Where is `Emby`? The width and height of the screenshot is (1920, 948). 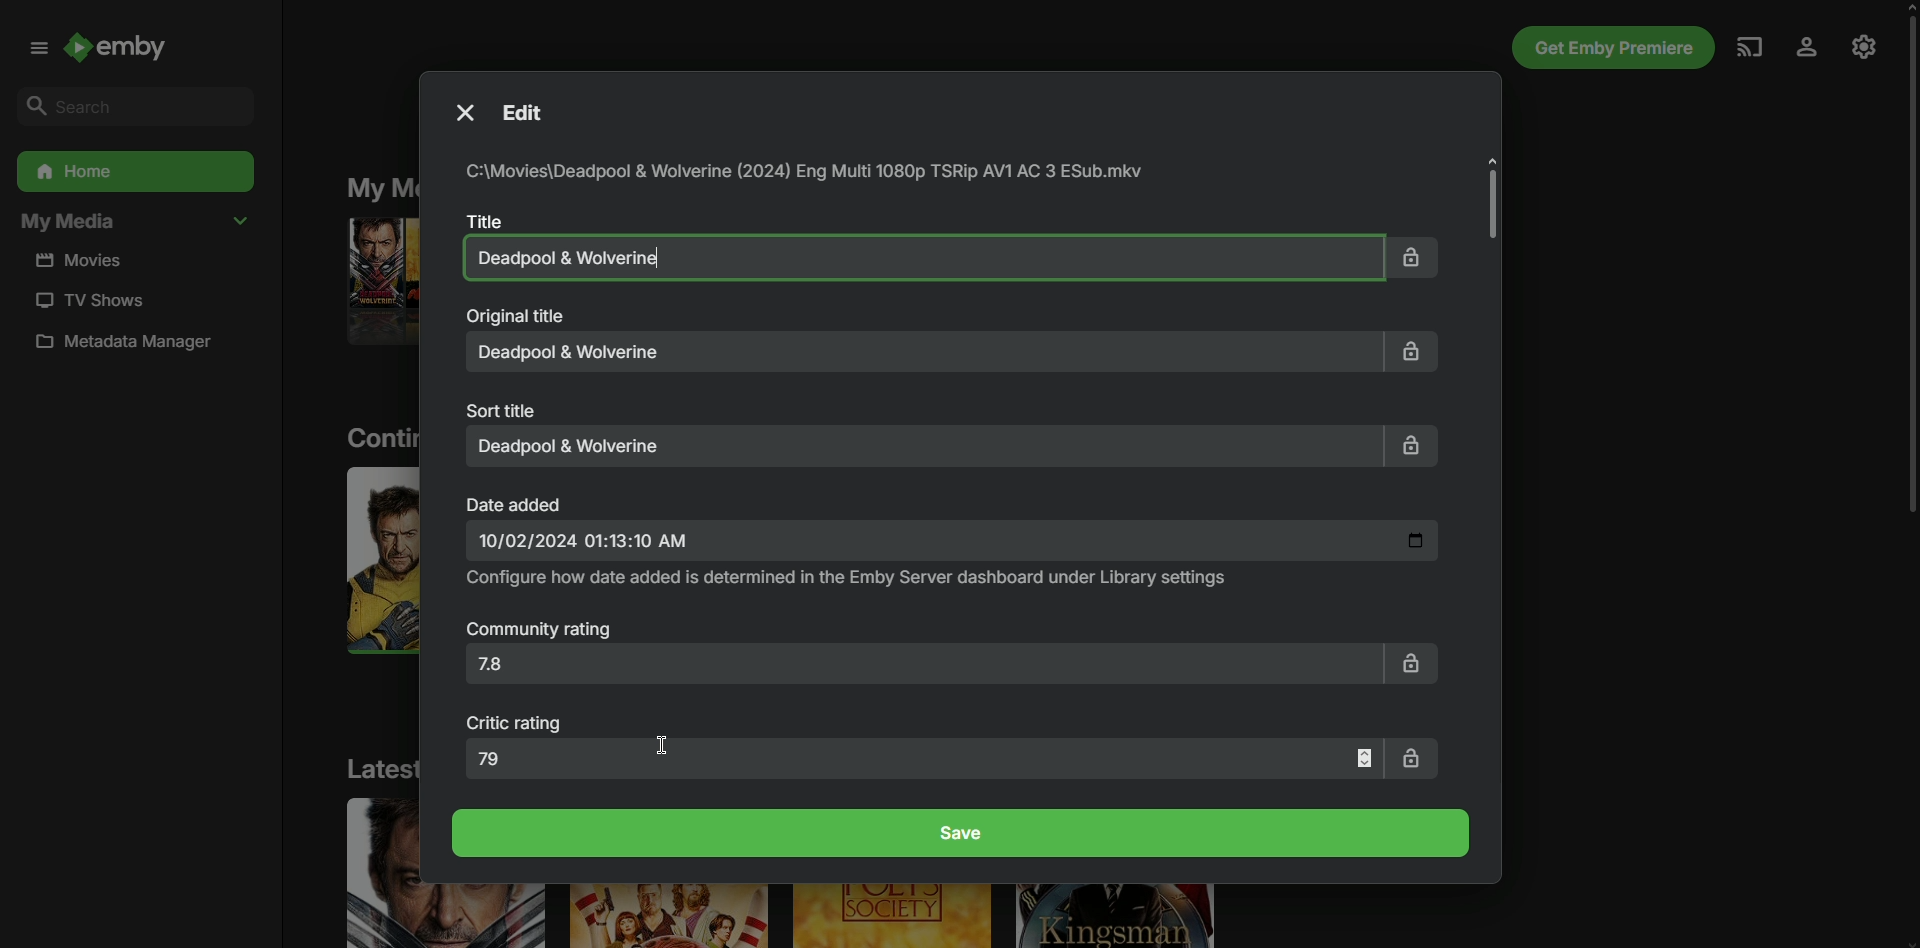 Emby is located at coordinates (128, 51).